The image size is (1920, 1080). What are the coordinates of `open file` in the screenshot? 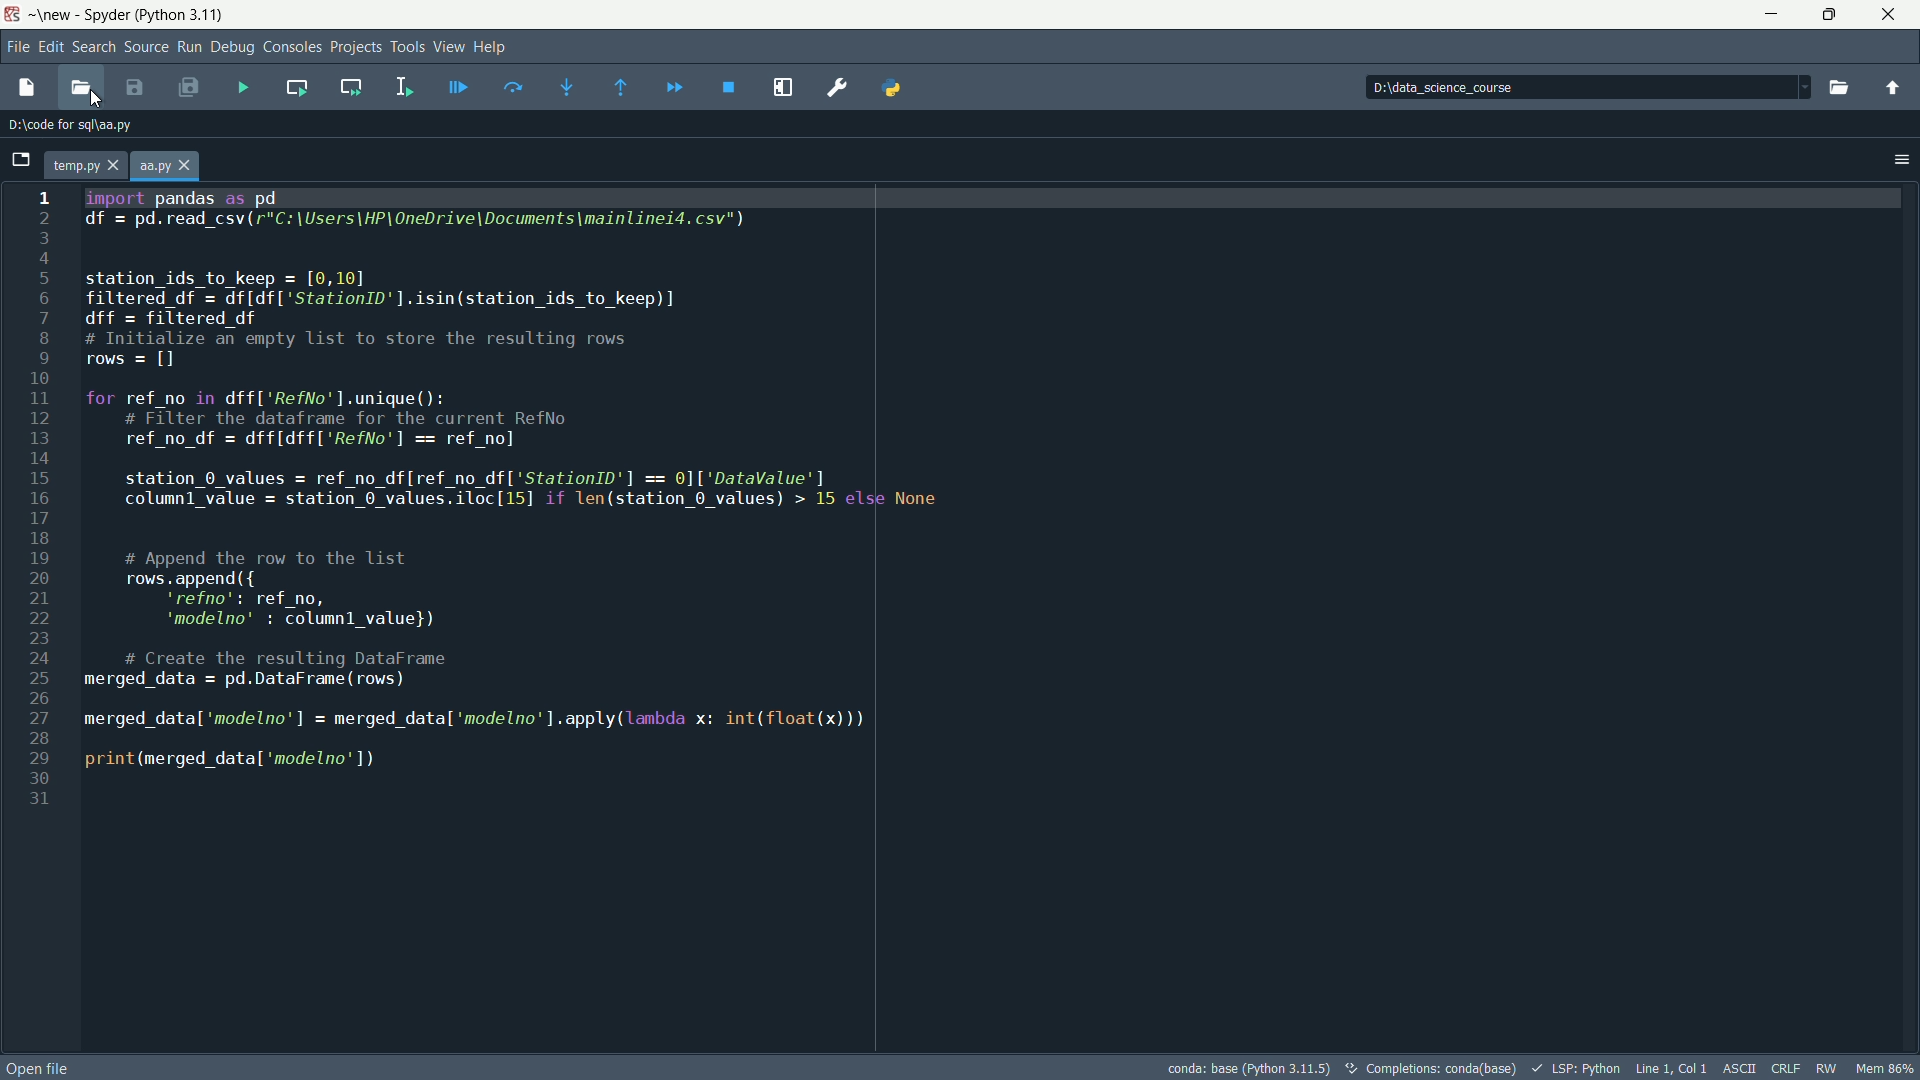 It's located at (38, 1068).